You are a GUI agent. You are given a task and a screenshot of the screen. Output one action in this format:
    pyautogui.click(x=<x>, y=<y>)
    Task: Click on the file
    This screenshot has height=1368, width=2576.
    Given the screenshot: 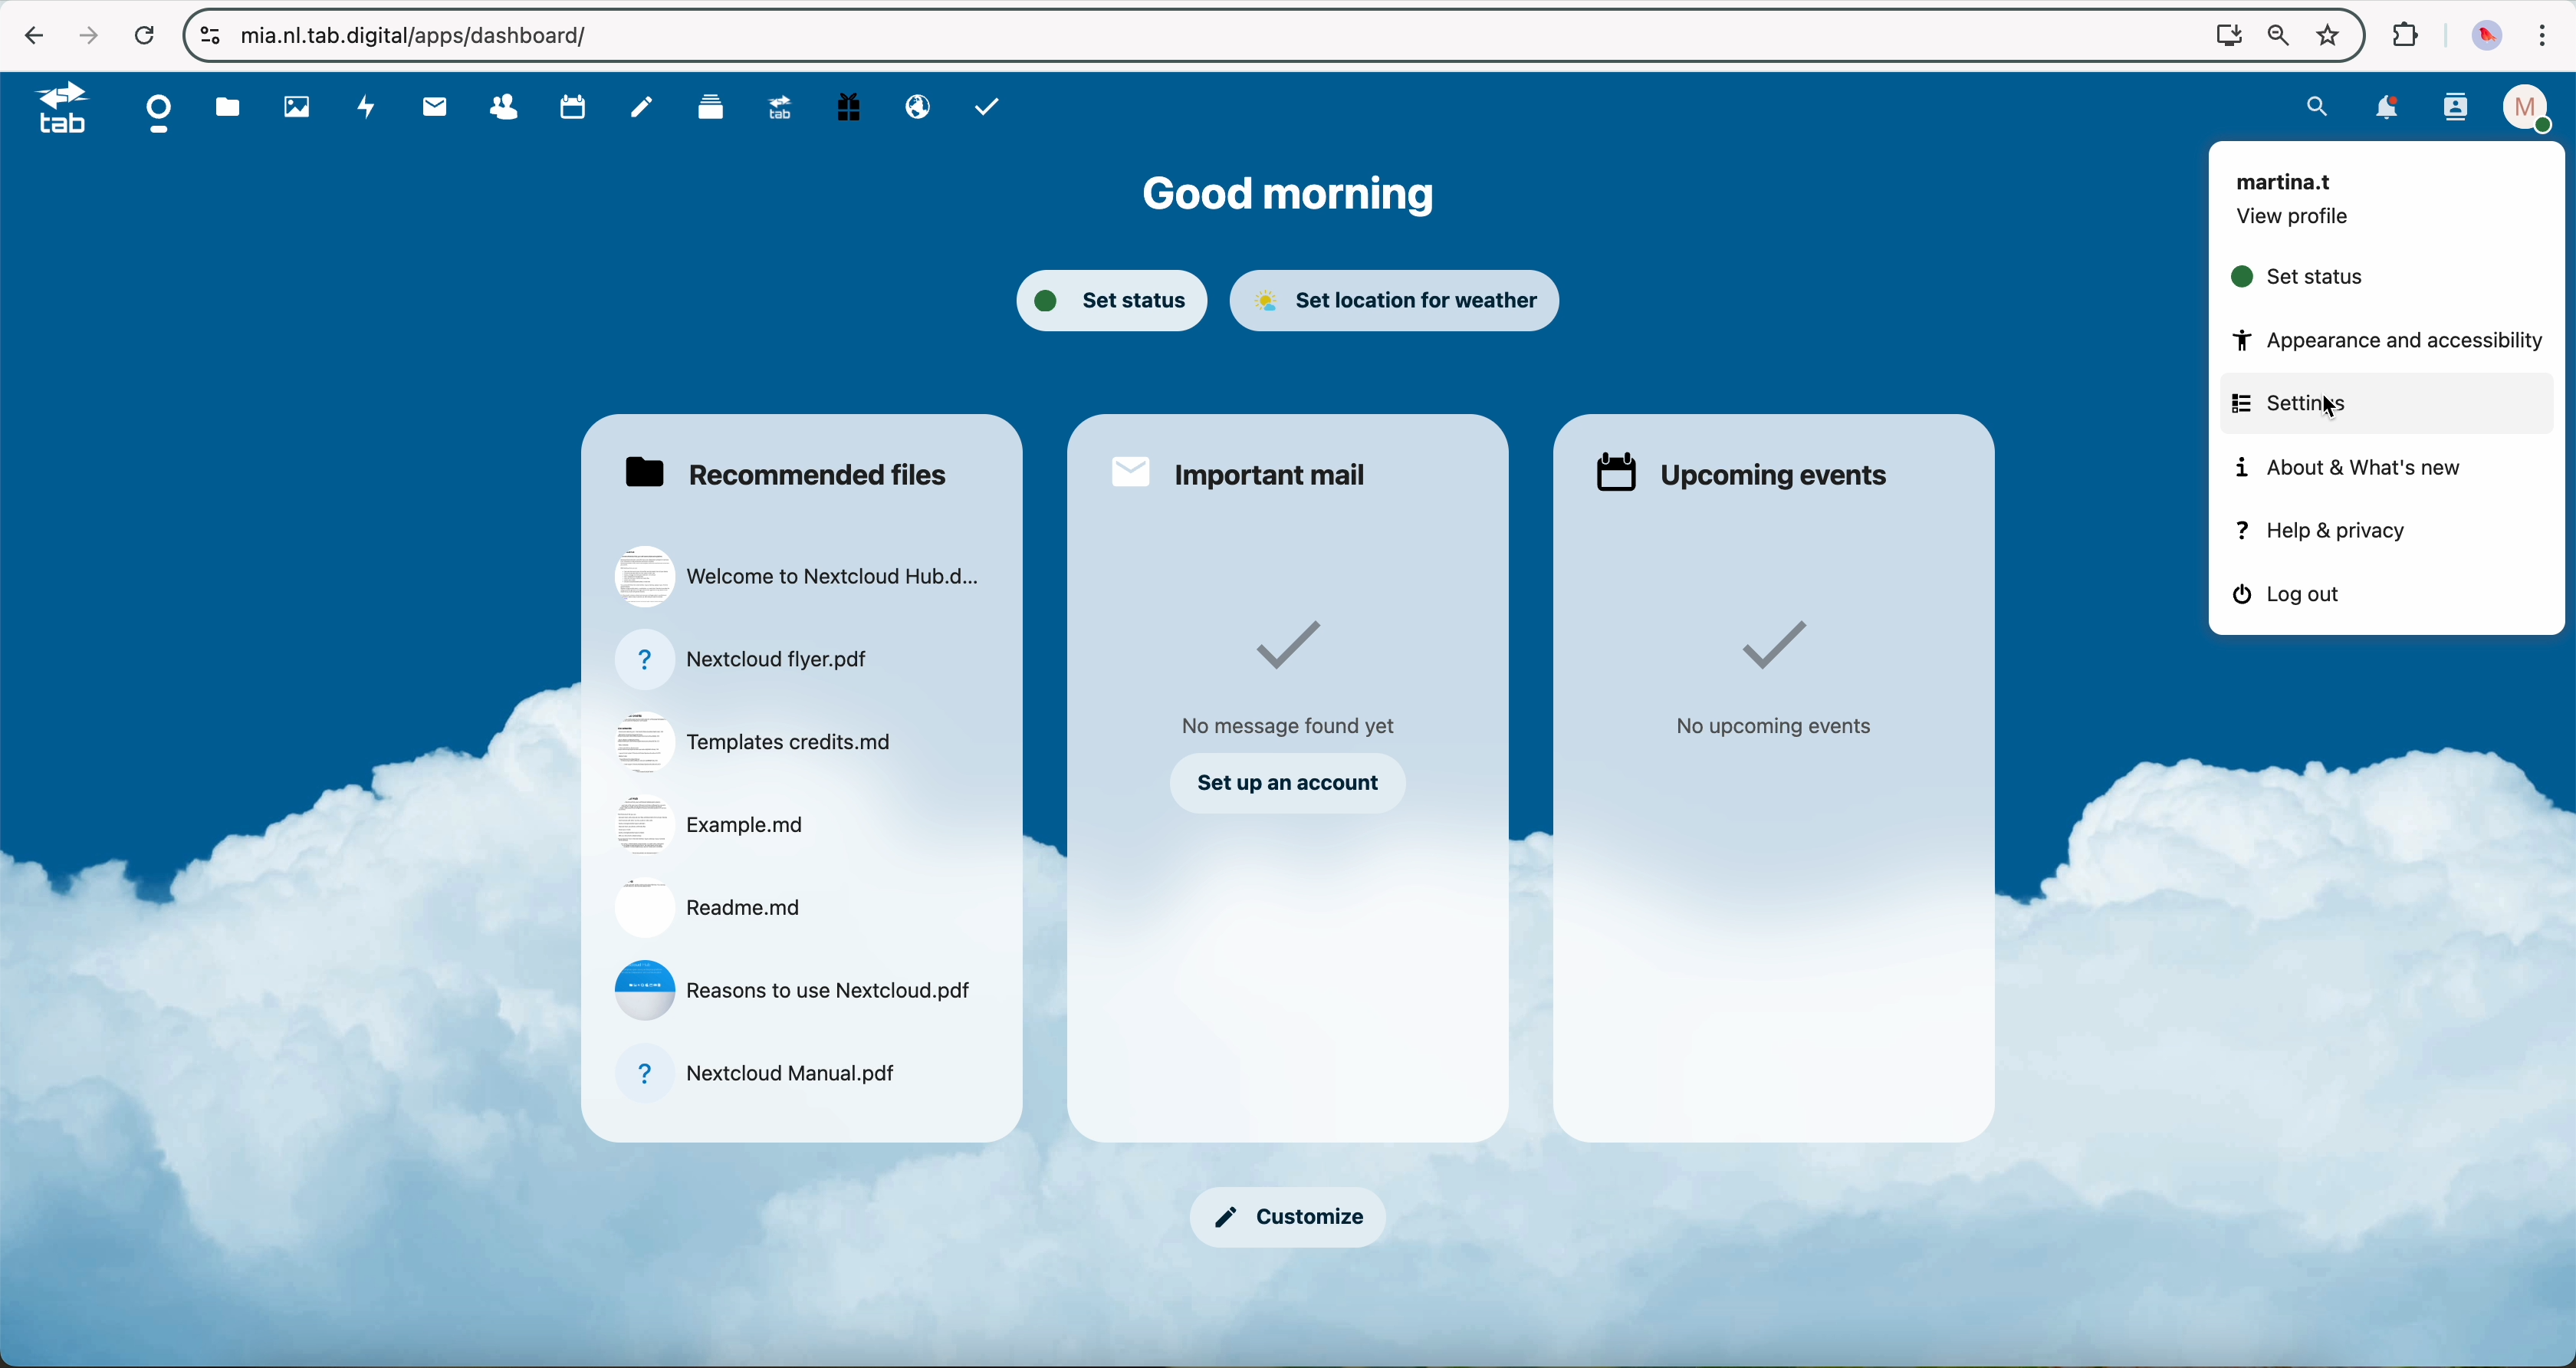 What is the action you would take?
    pyautogui.click(x=228, y=108)
    